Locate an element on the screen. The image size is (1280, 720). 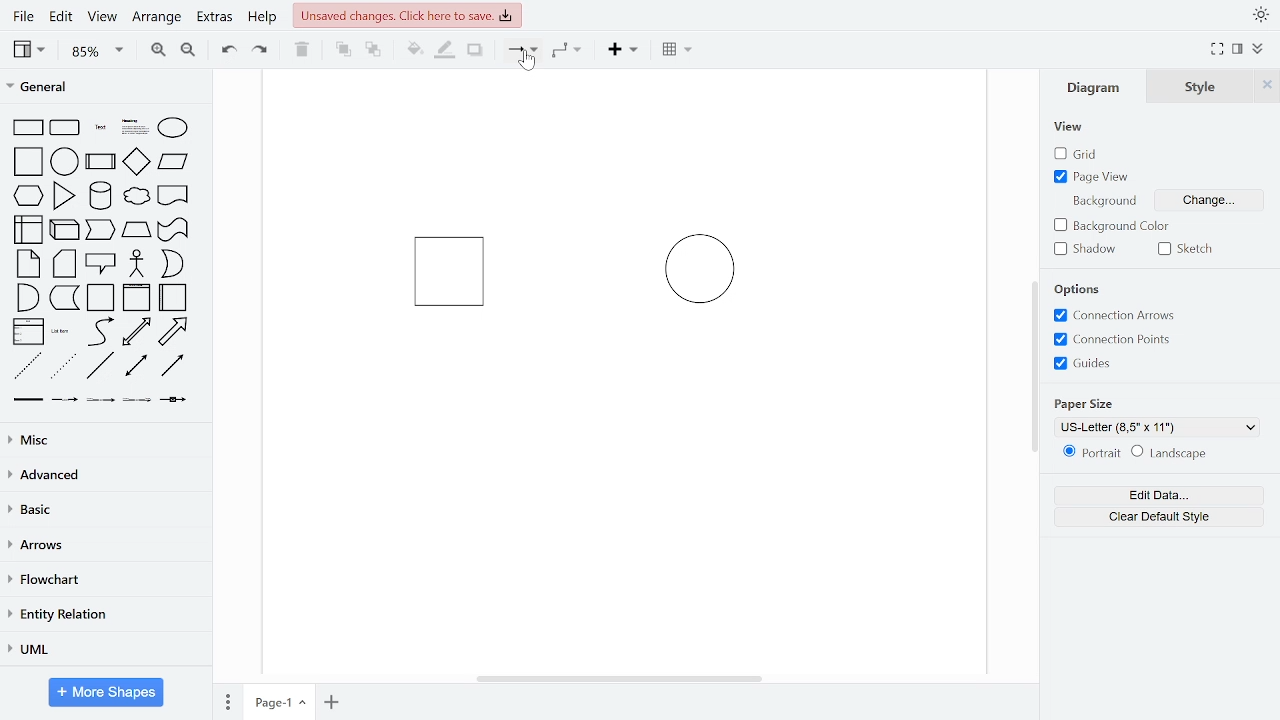
link is located at coordinates (27, 400).